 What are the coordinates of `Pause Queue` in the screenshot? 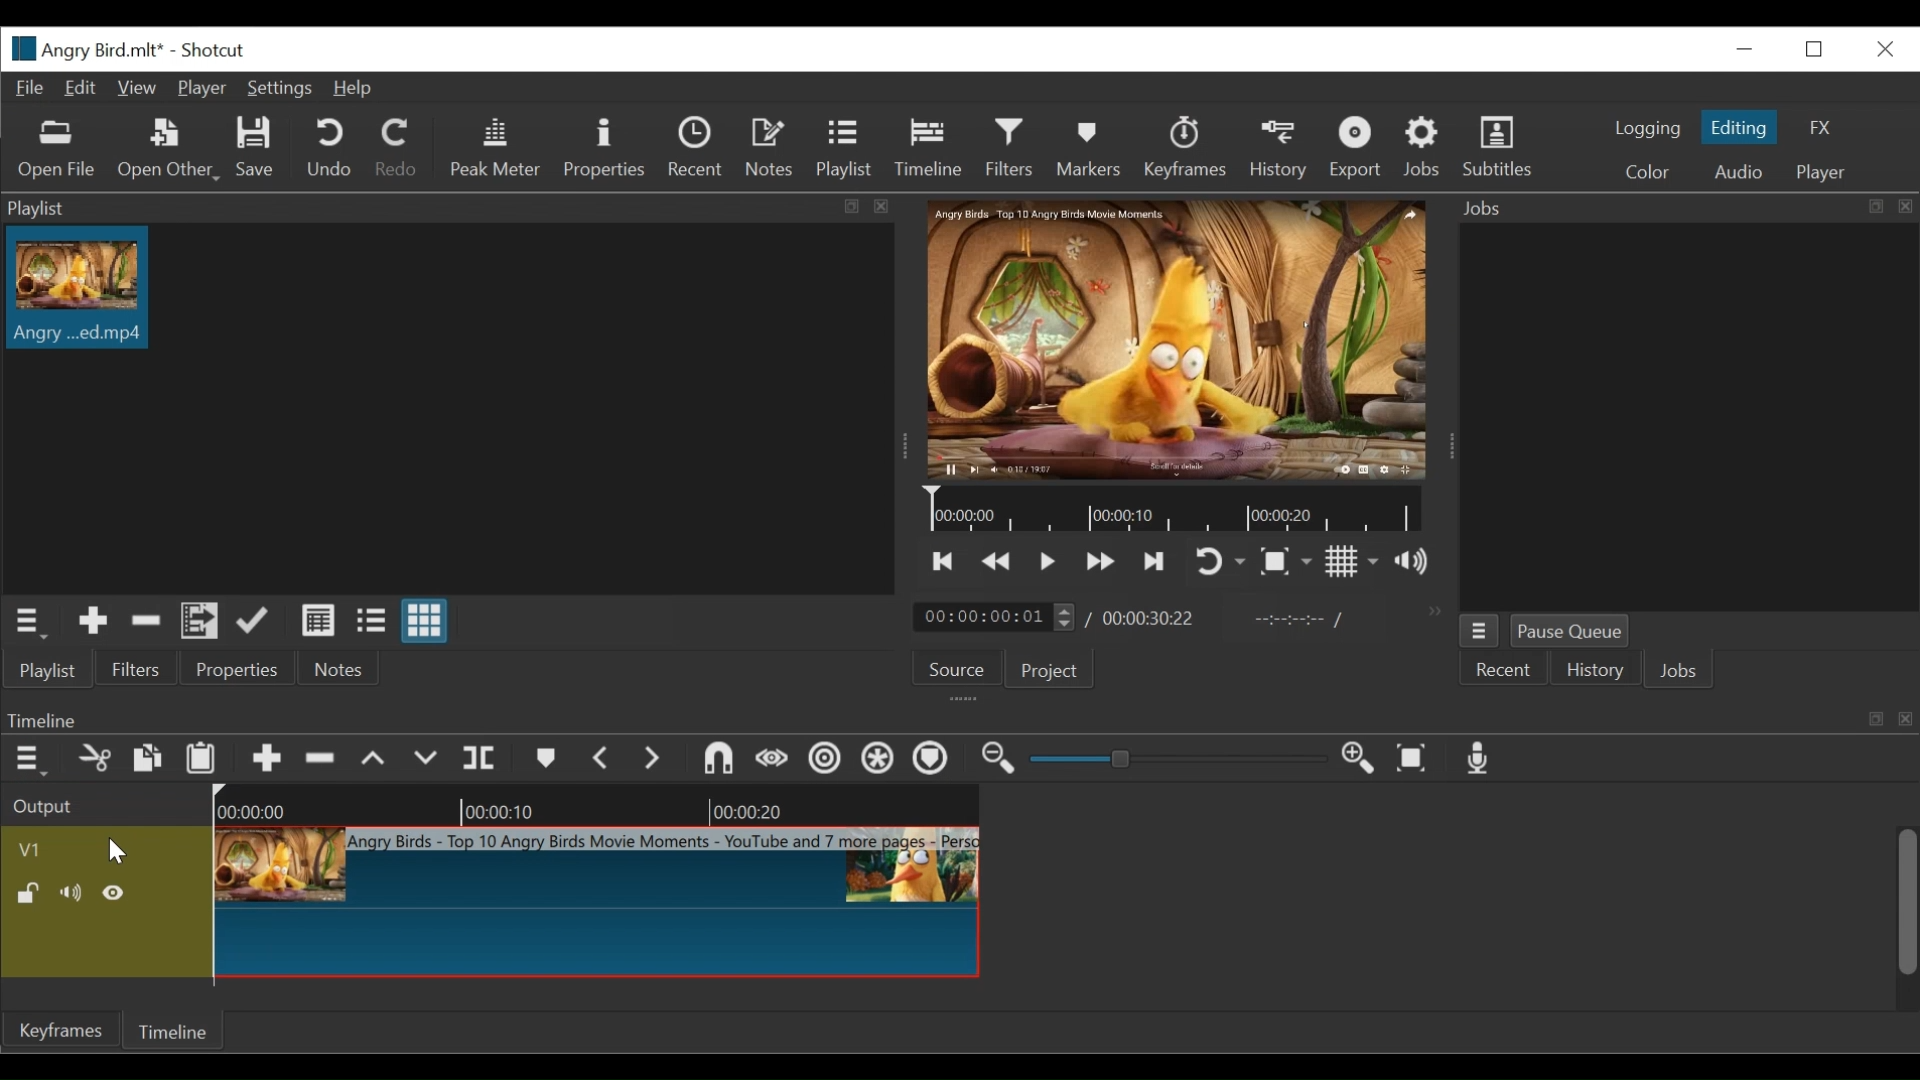 It's located at (1573, 631).